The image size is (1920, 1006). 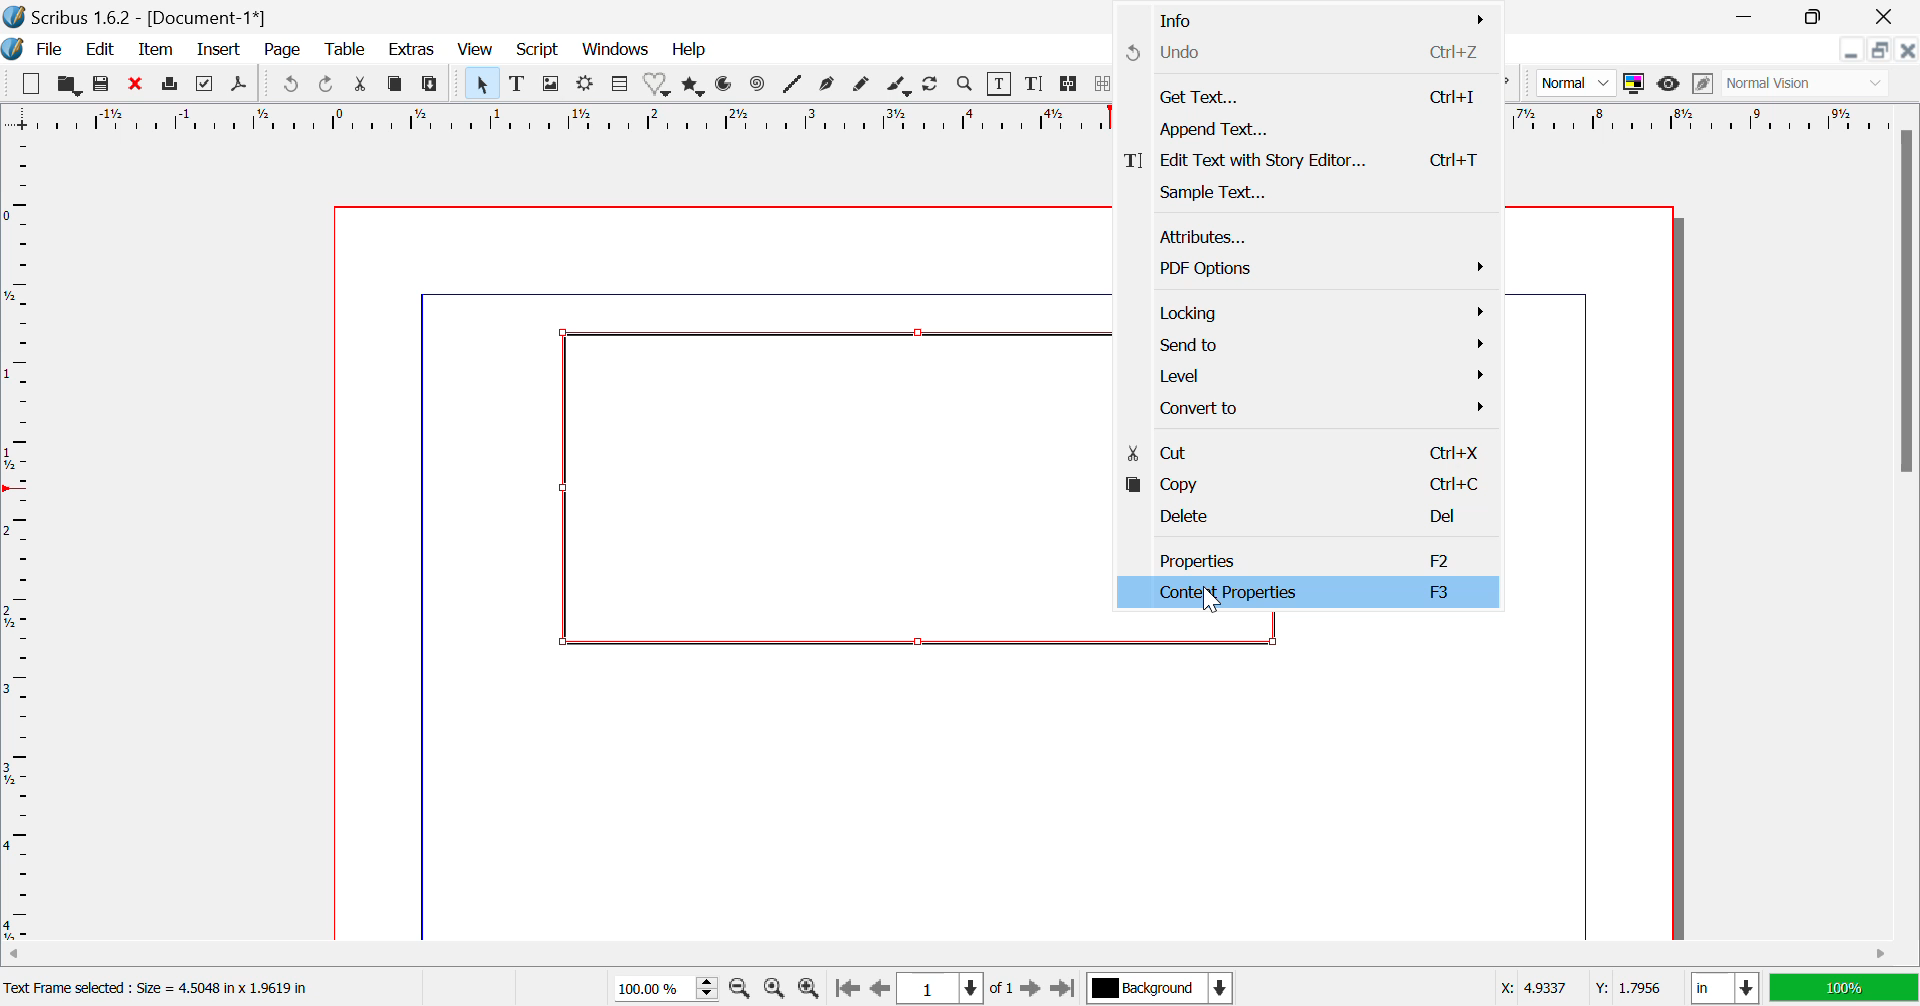 I want to click on First Page, so click(x=846, y=988).